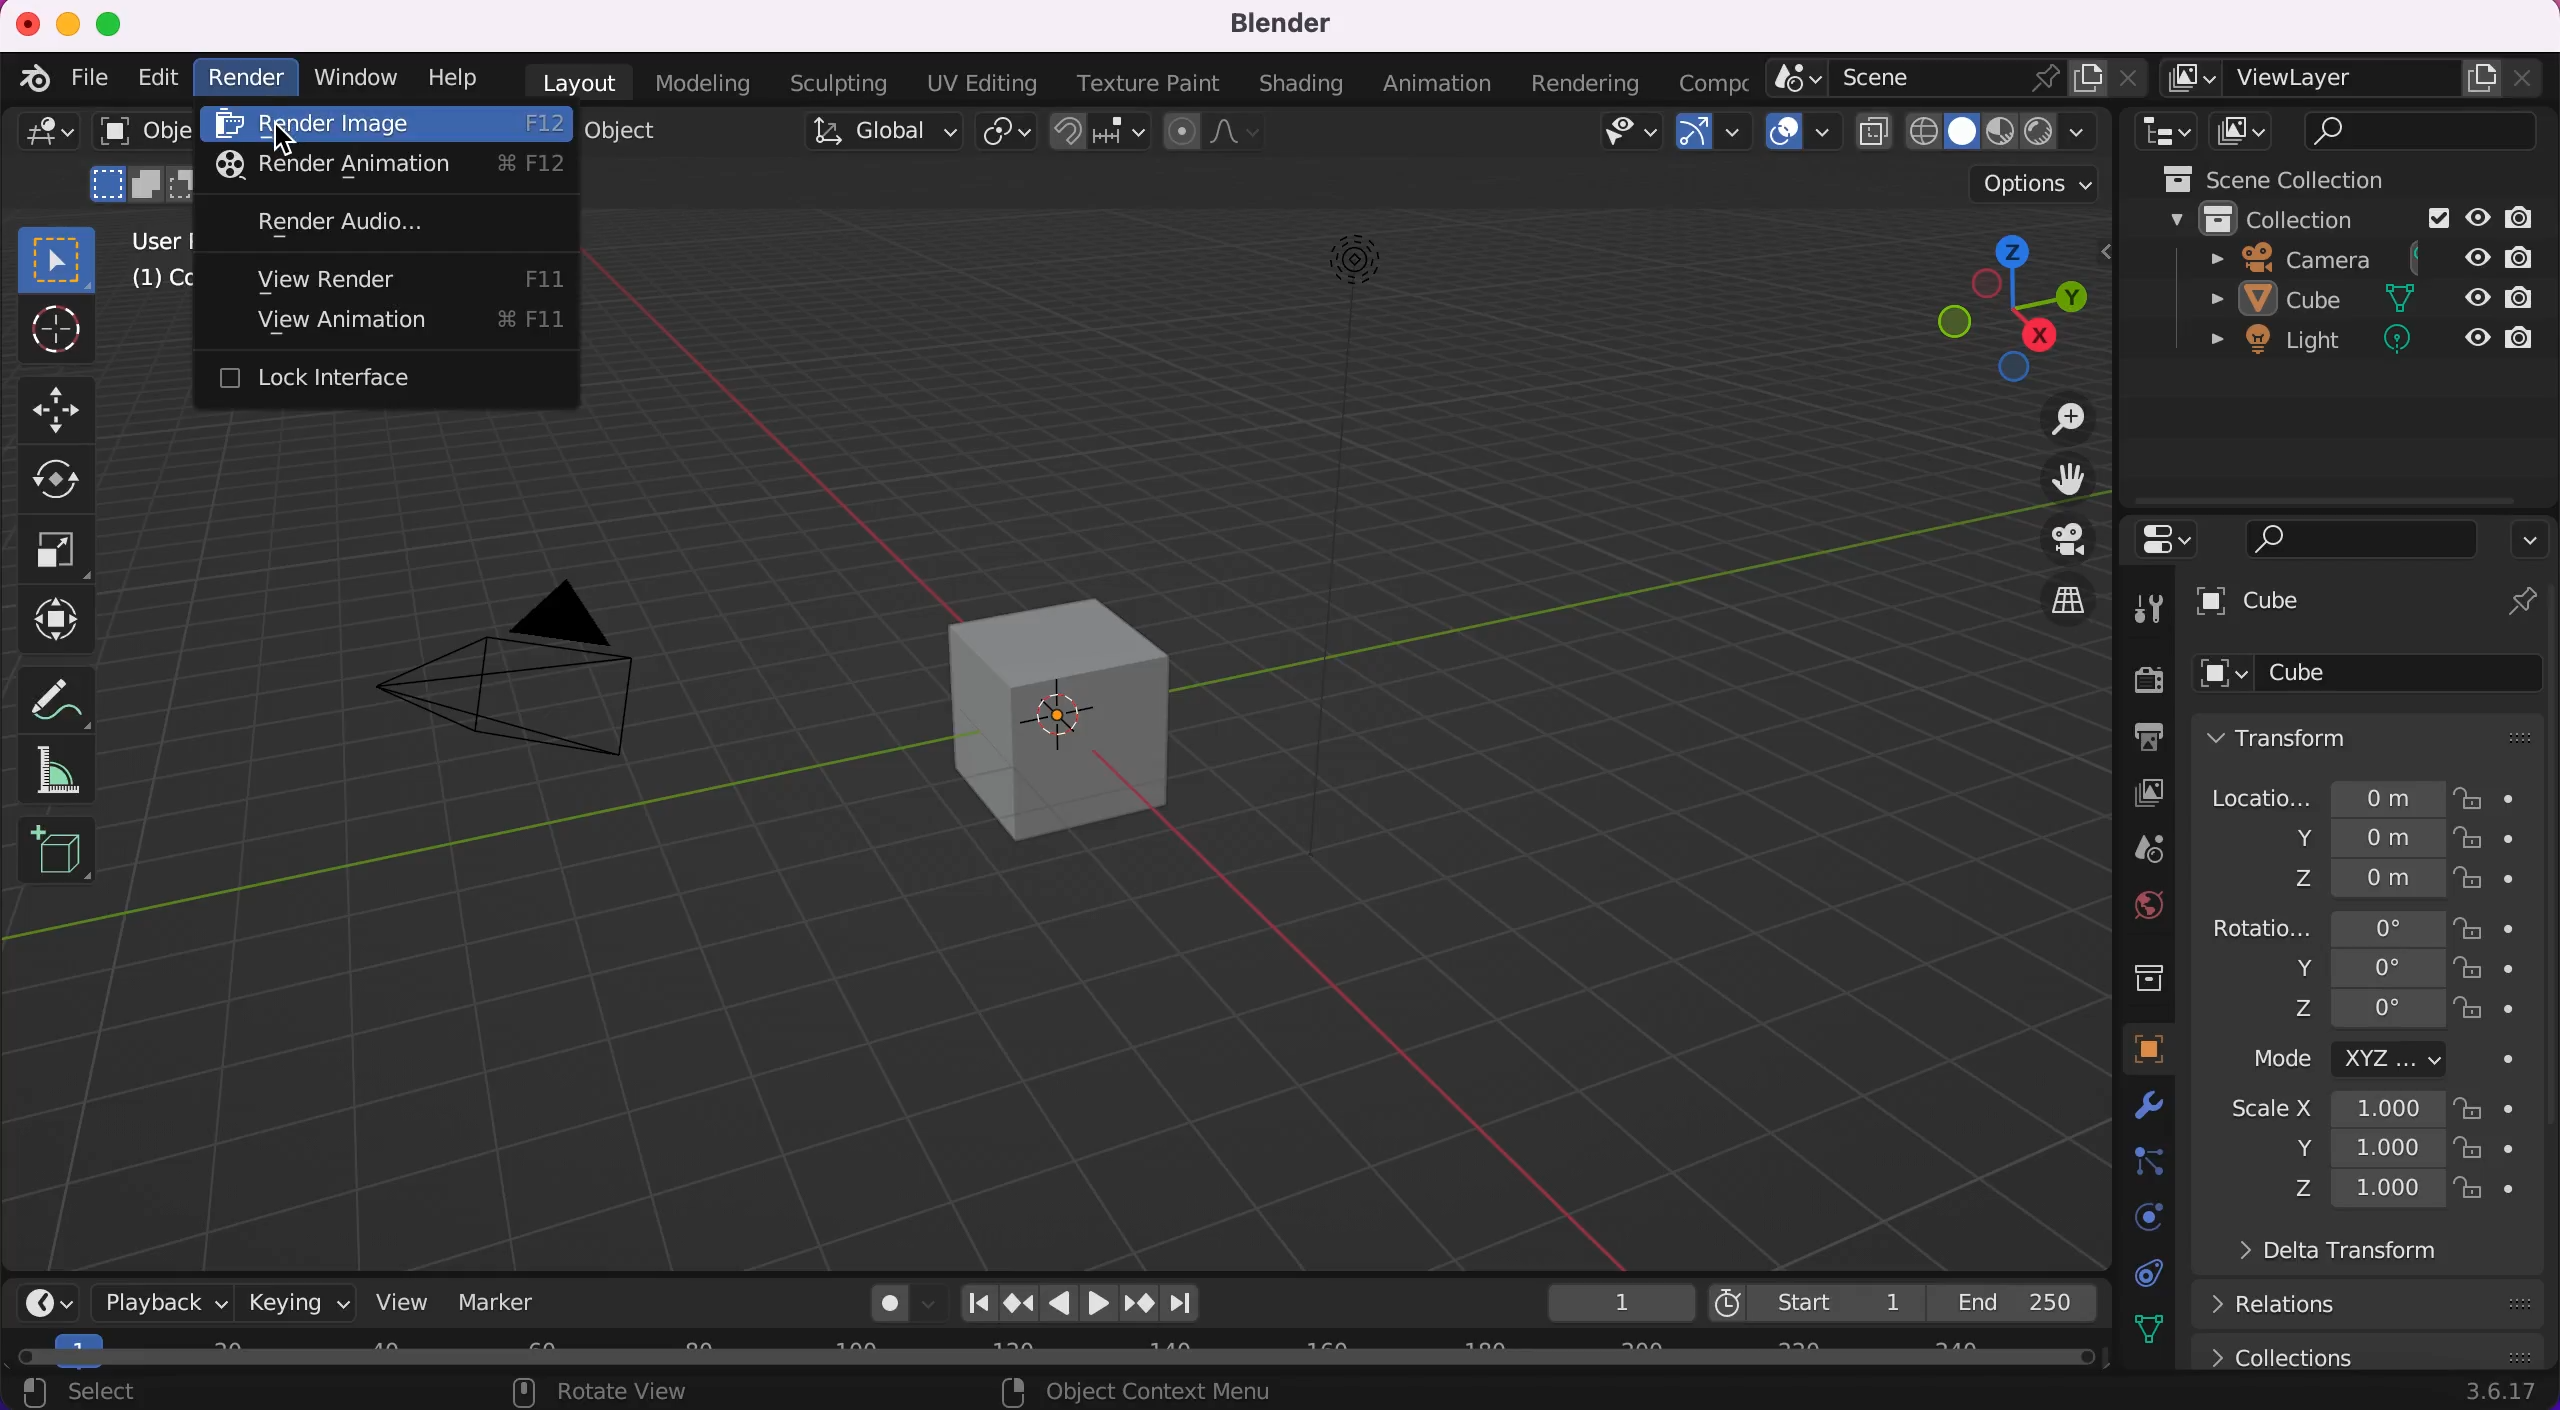 The image size is (2560, 1410). What do you see at coordinates (2481, 838) in the screenshot?
I see `lock` at bounding box center [2481, 838].